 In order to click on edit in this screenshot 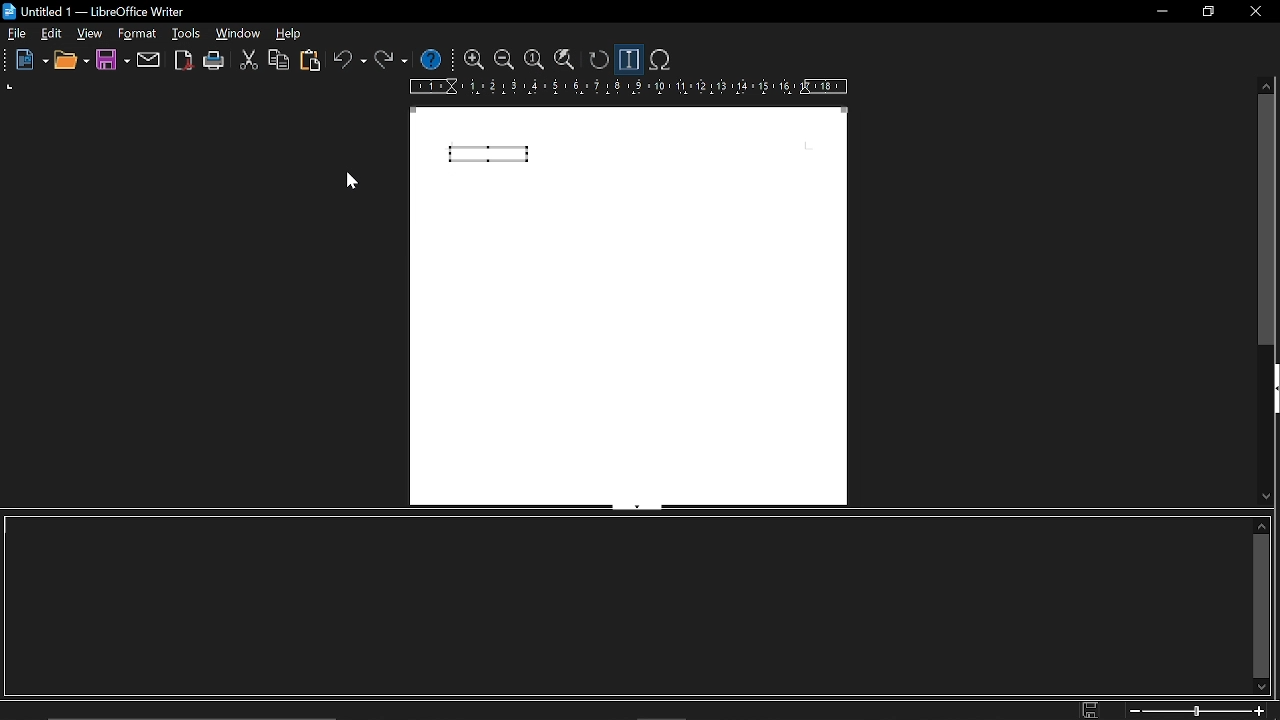, I will do `click(51, 34)`.